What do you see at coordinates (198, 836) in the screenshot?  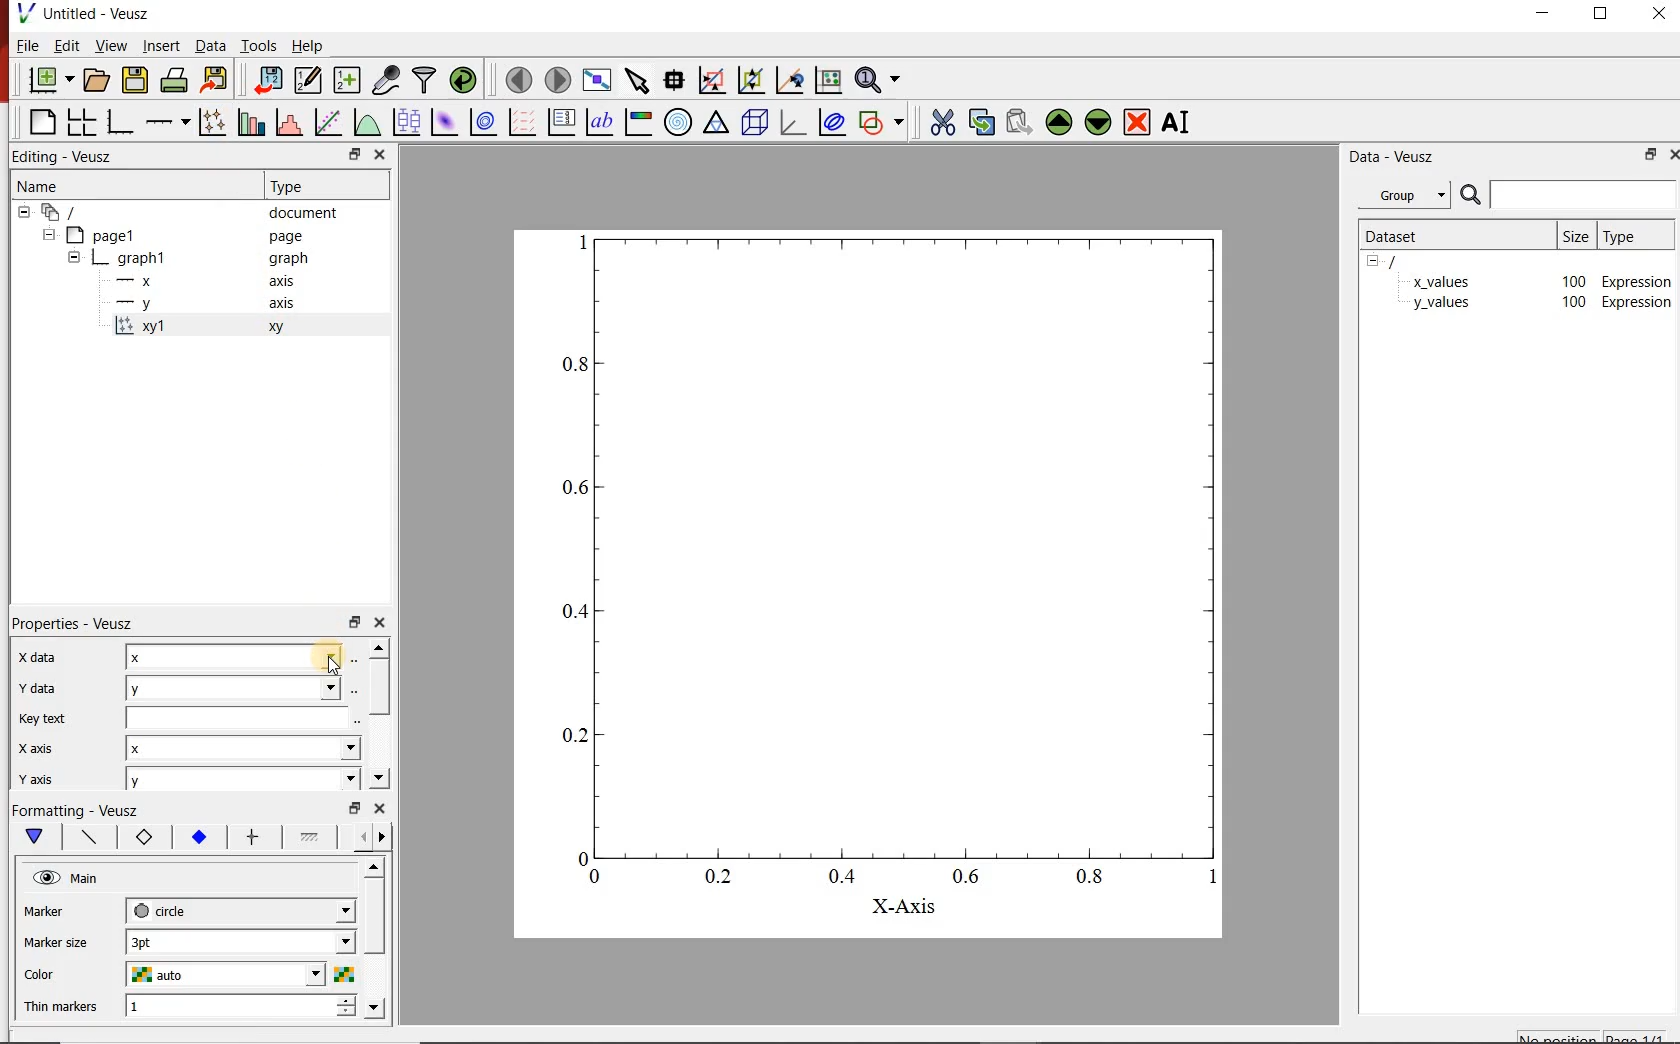 I see `marker fill` at bounding box center [198, 836].